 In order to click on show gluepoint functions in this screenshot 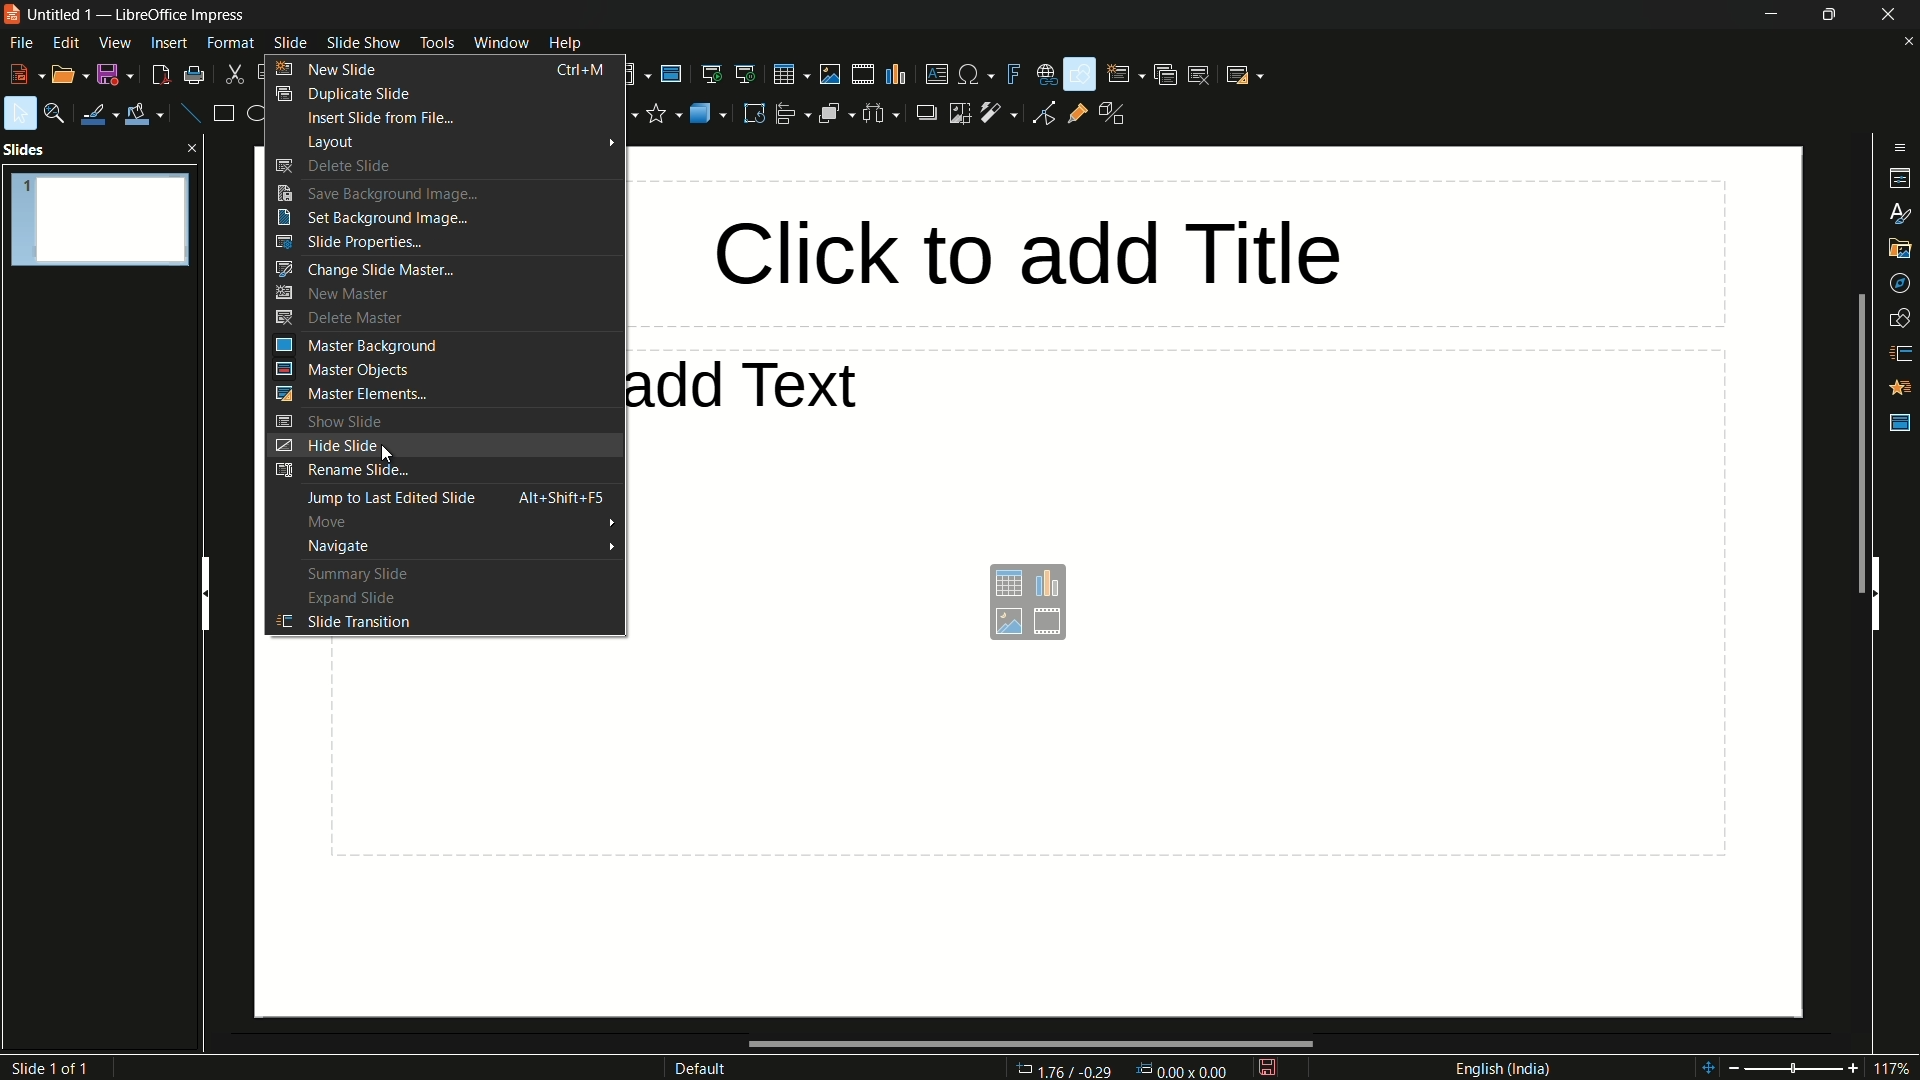, I will do `click(1076, 115)`.